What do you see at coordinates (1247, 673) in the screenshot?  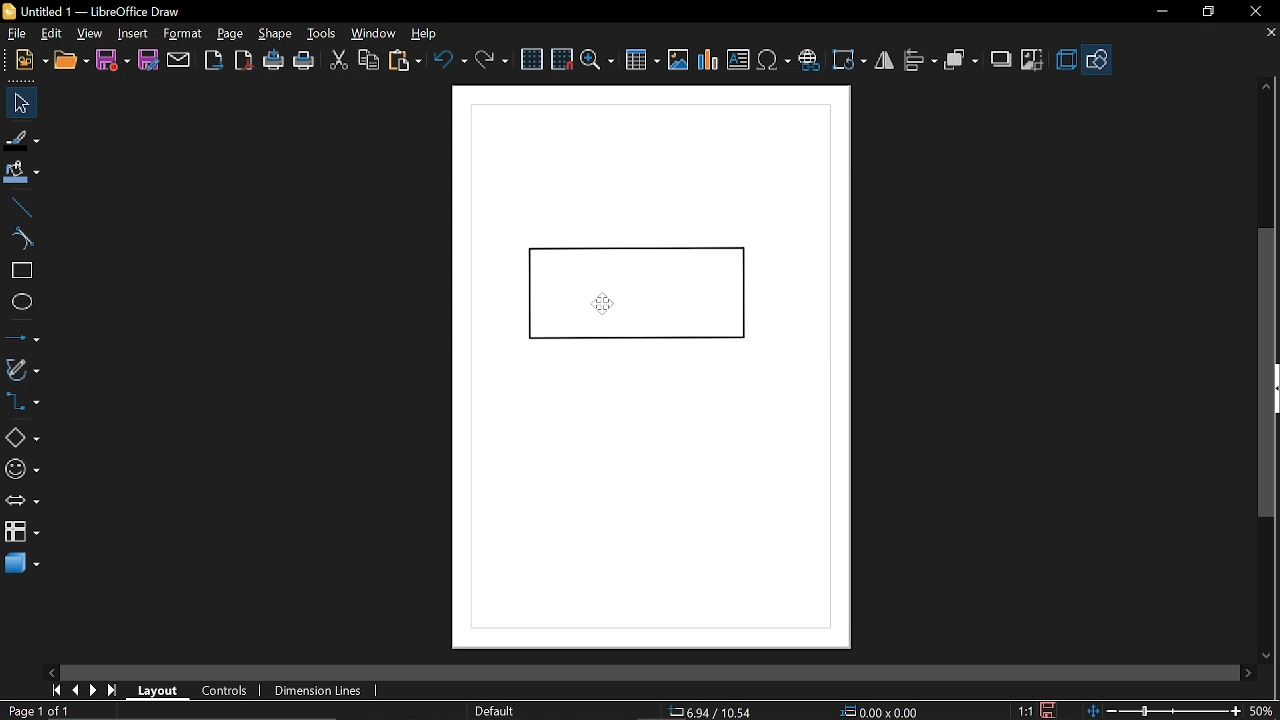 I see `Move right` at bounding box center [1247, 673].